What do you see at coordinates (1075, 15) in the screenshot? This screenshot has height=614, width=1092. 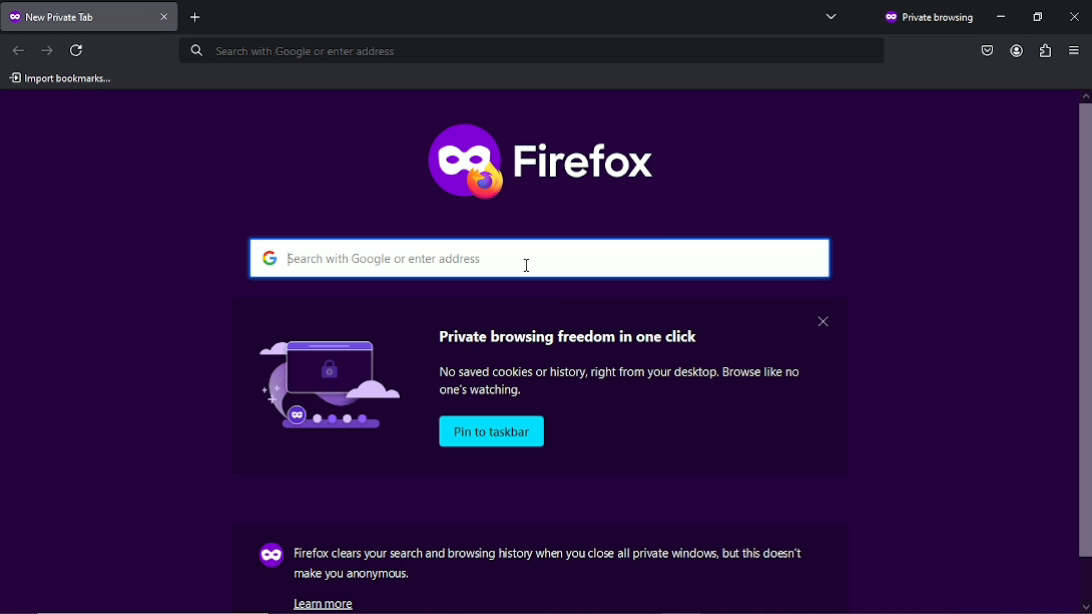 I see `Close` at bounding box center [1075, 15].